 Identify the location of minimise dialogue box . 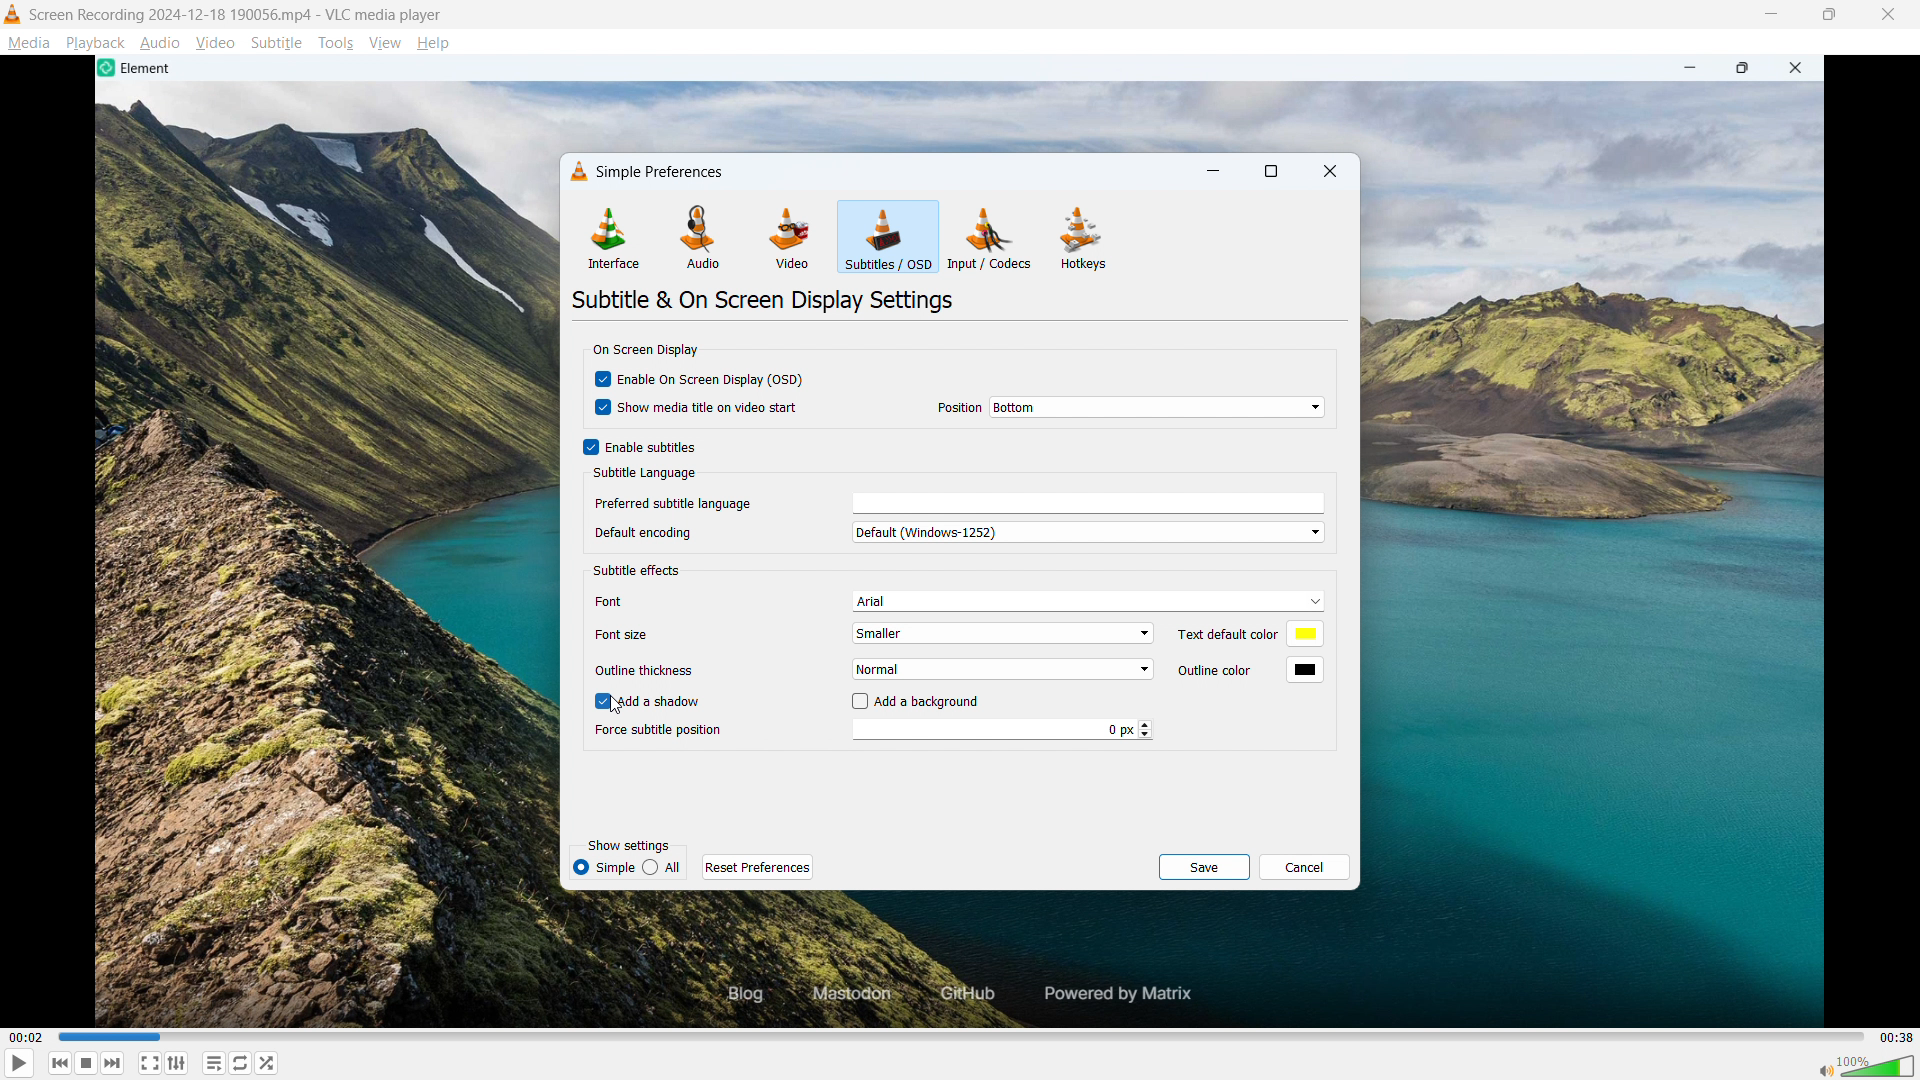
(1214, 171).